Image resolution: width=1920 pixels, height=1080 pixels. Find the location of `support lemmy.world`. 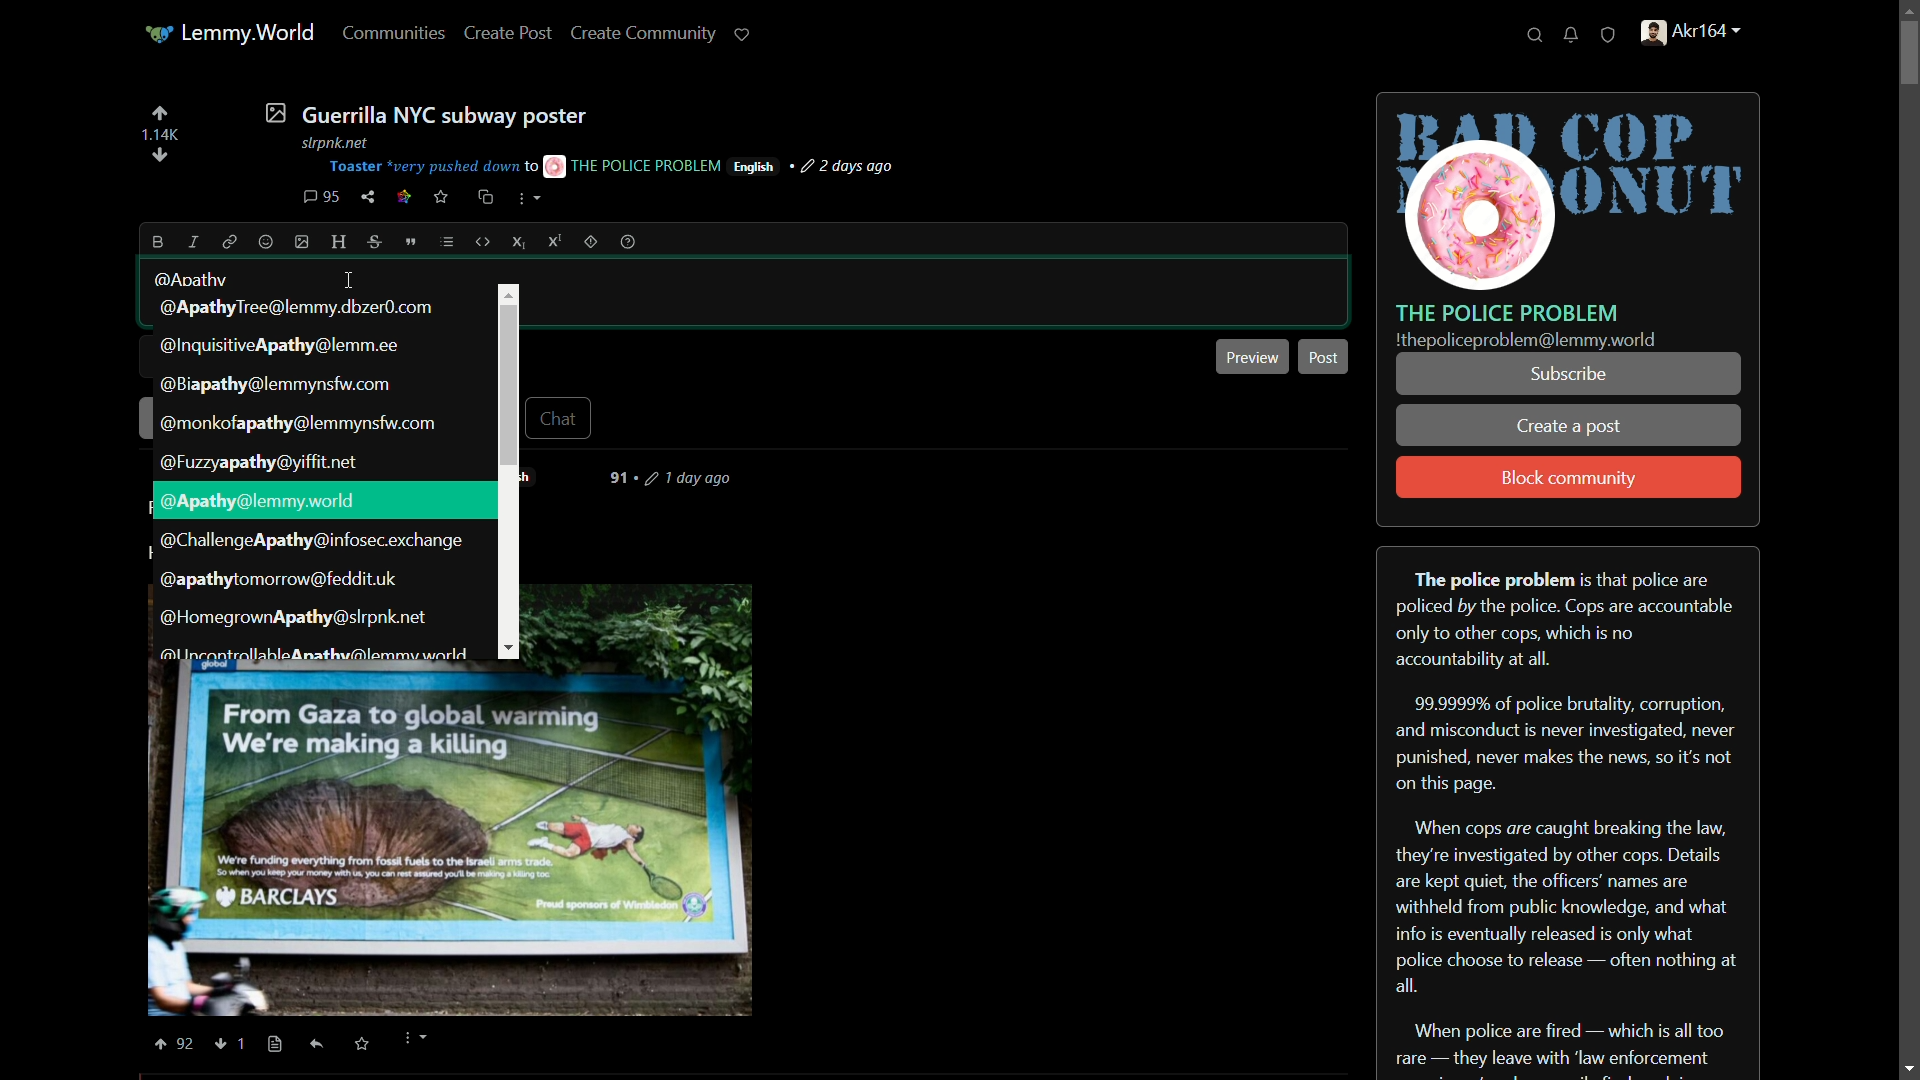

support lemmy.world is located at coordinates (743, 34).